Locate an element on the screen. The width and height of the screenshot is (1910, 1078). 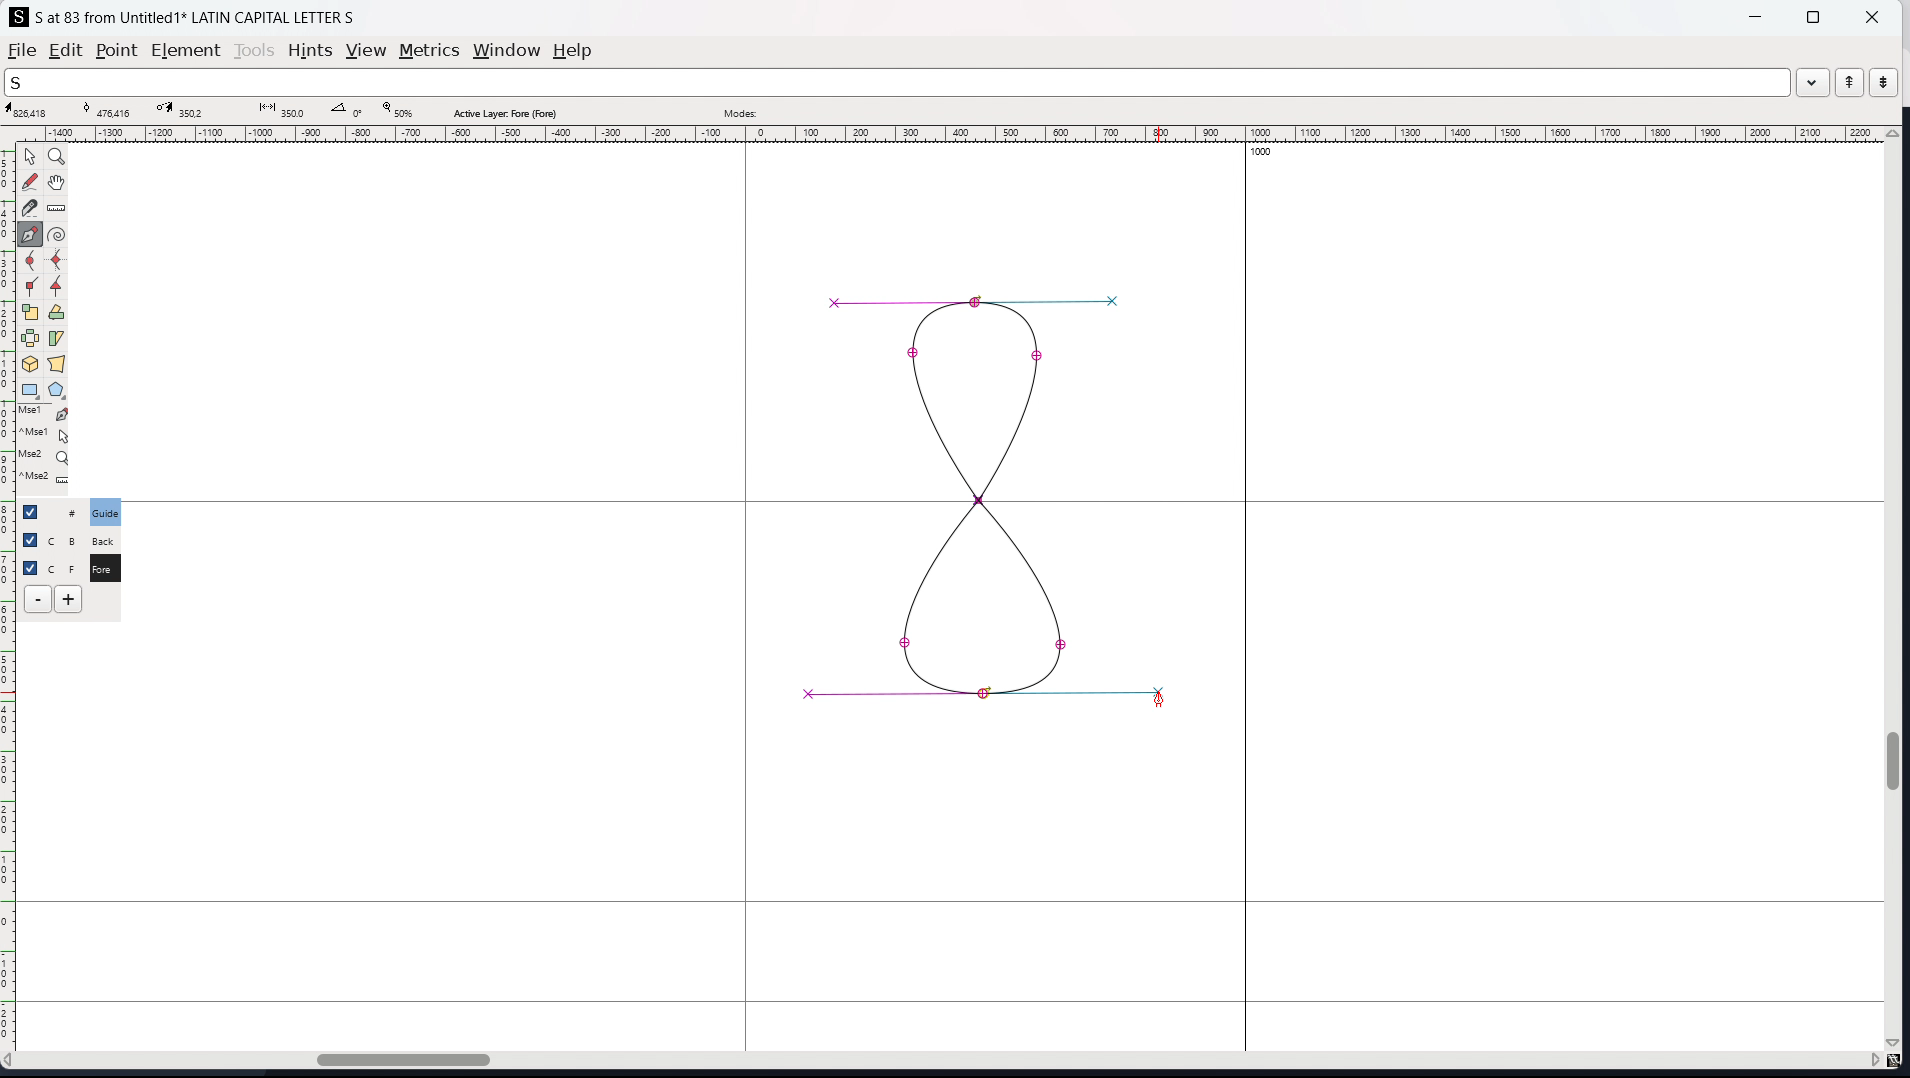
1000 is located at coordinates (1267, 154).